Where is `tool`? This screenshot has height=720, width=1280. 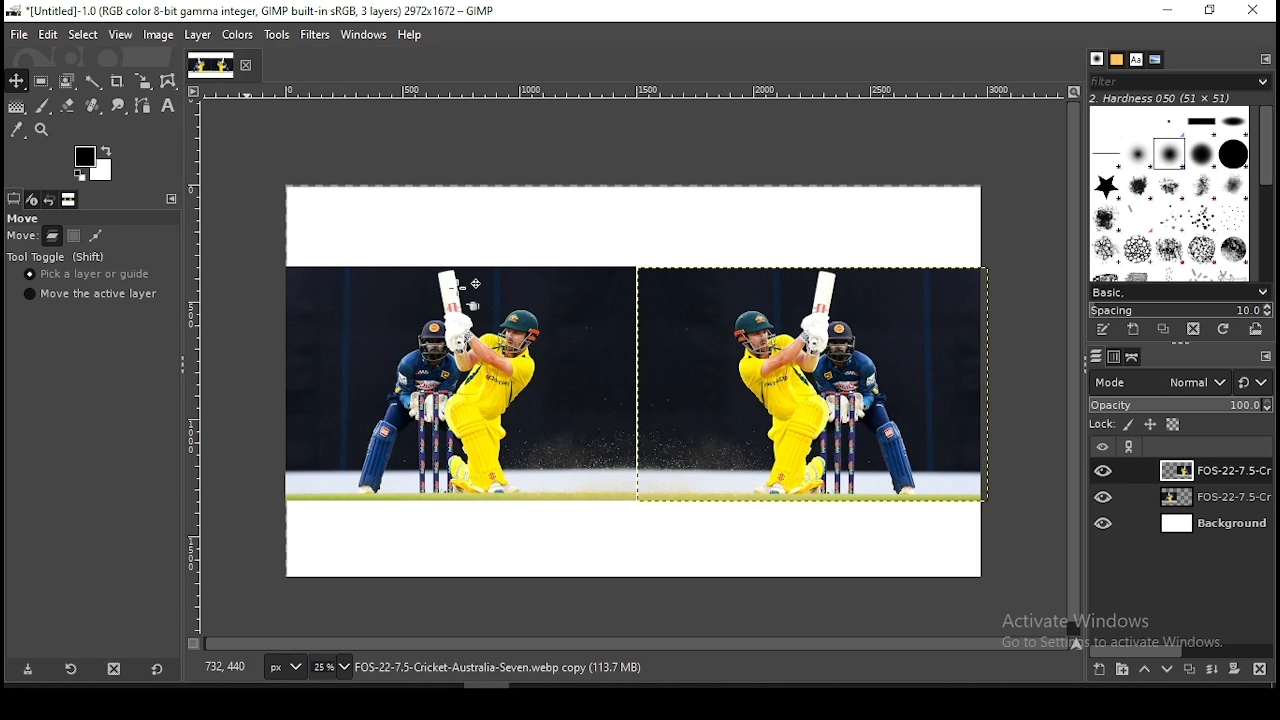
tool is located at coordinates (1266, 357).